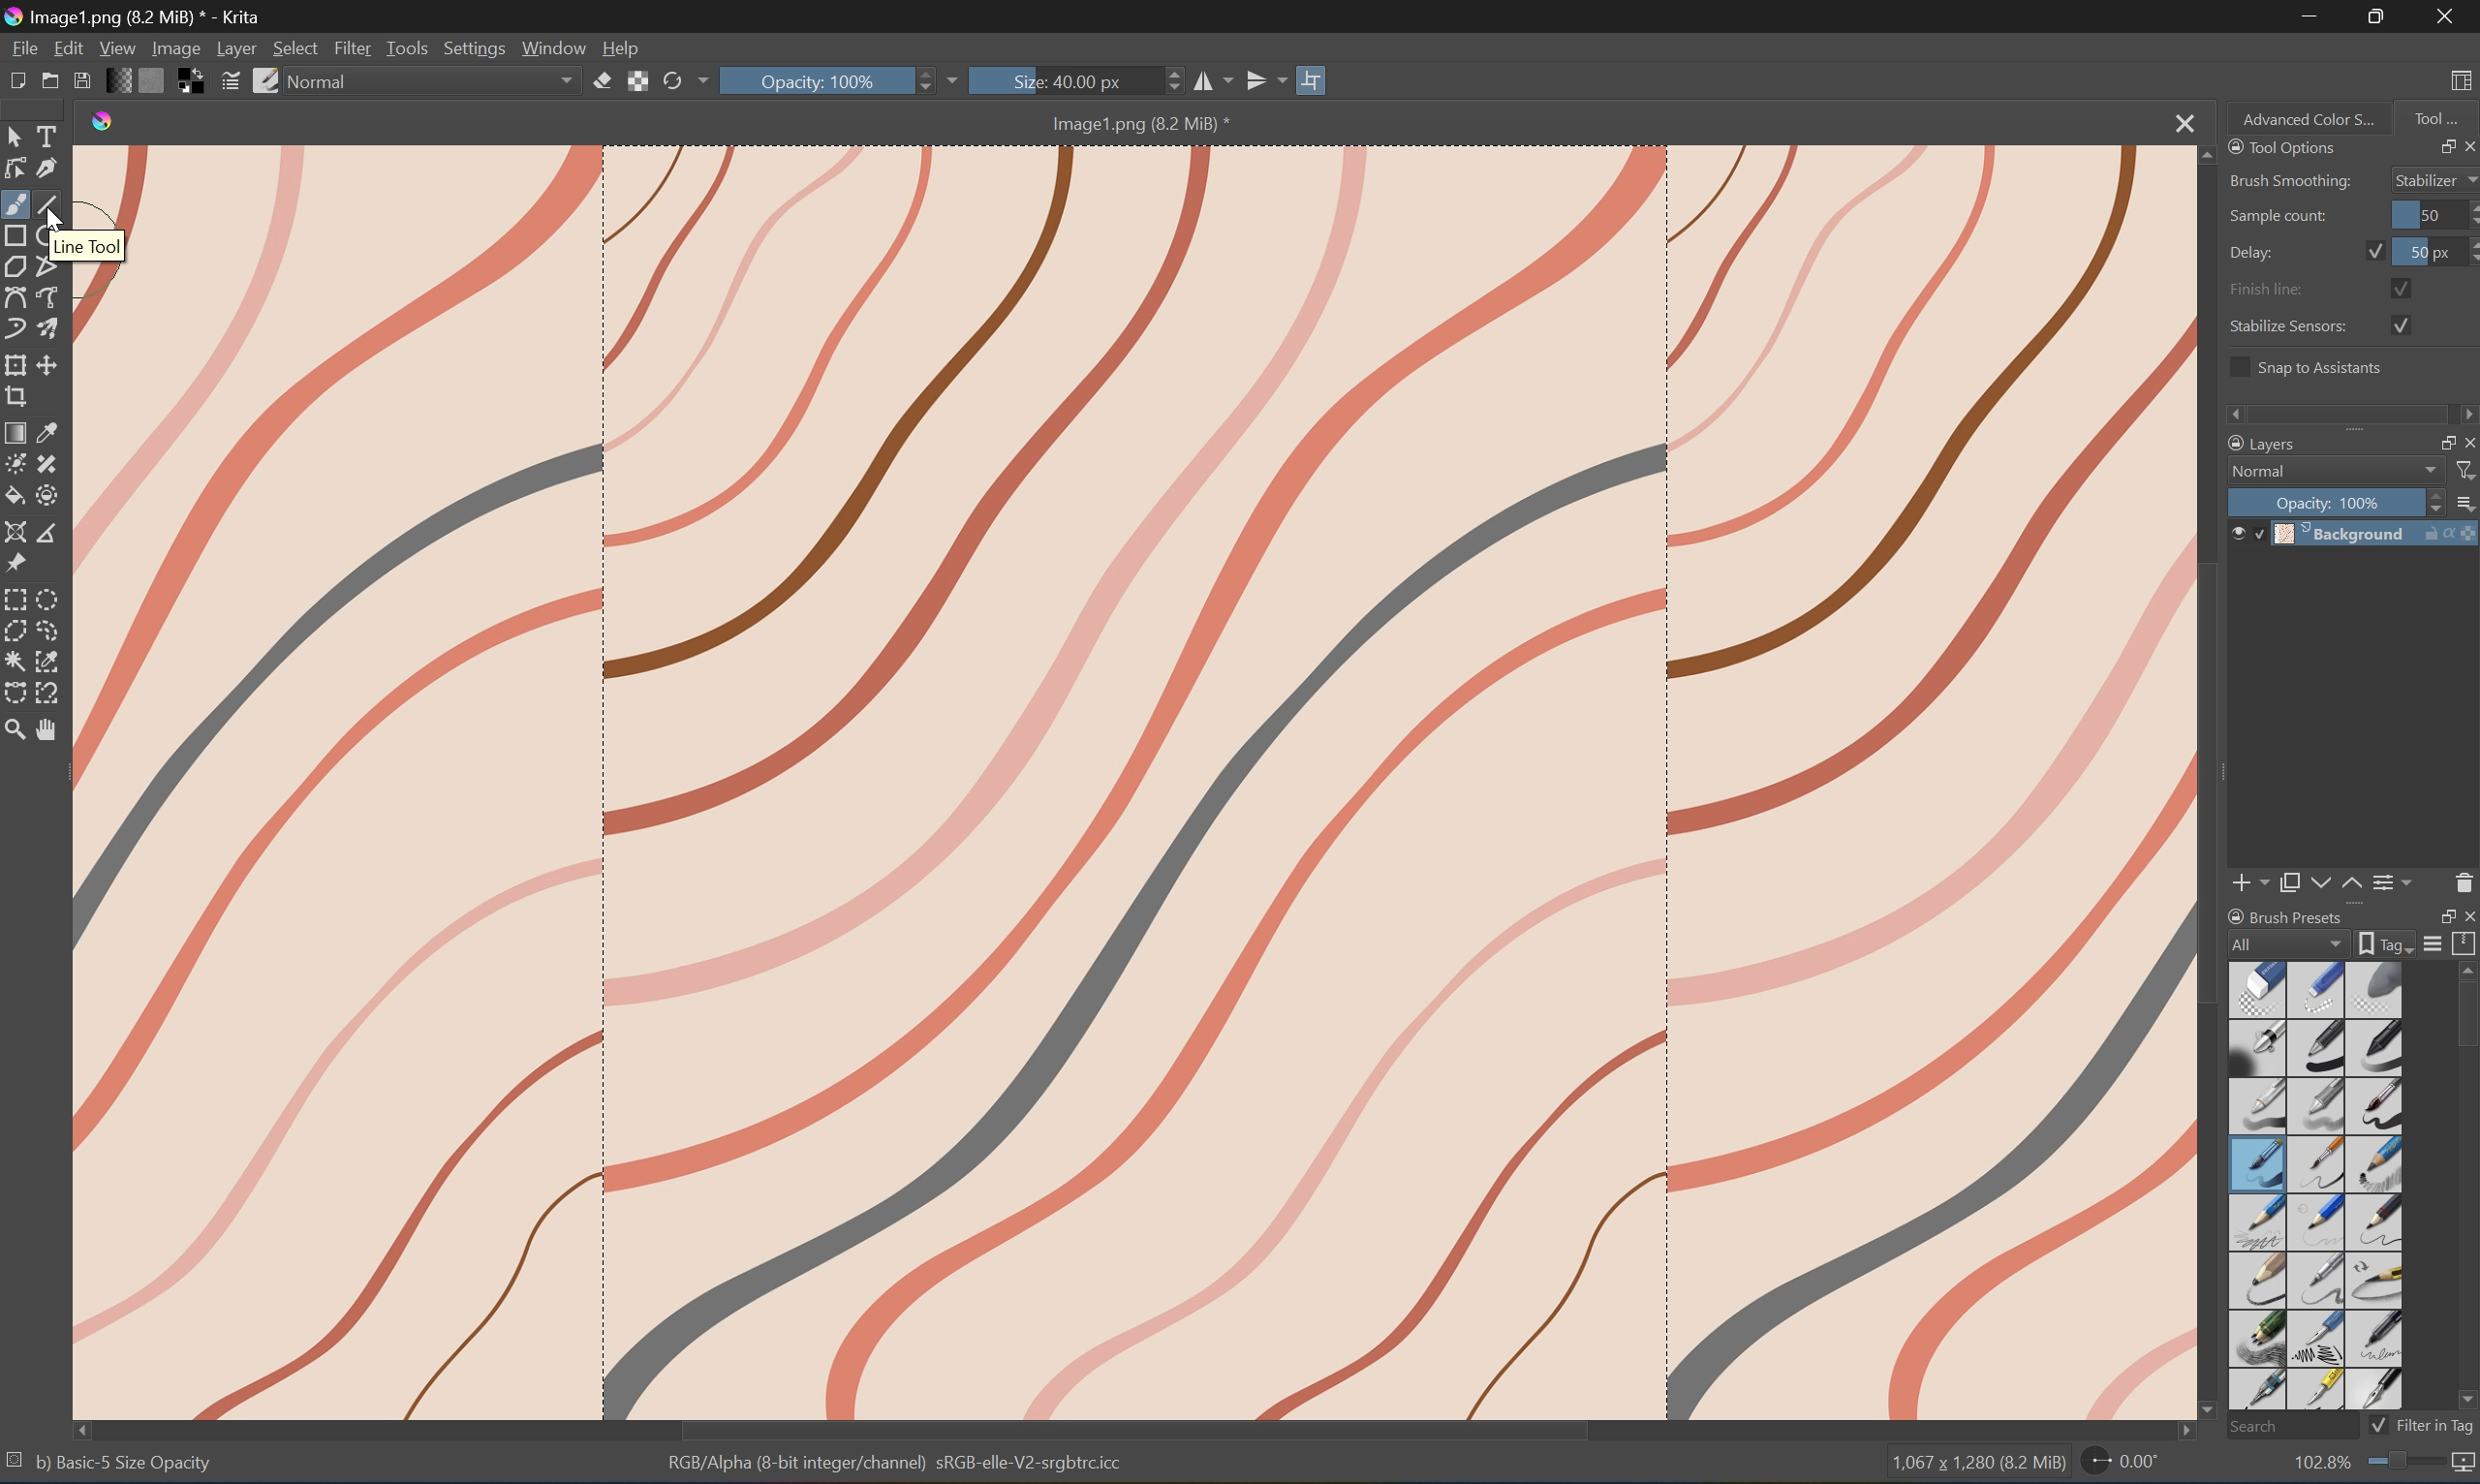  What do you see at coordinates (898, 1467) in the screenshot?
I see `RGB Alpha (8-bit integer/channel) sRGB-elle-V2-srgbcicc` at bounding box center [898, 1467].